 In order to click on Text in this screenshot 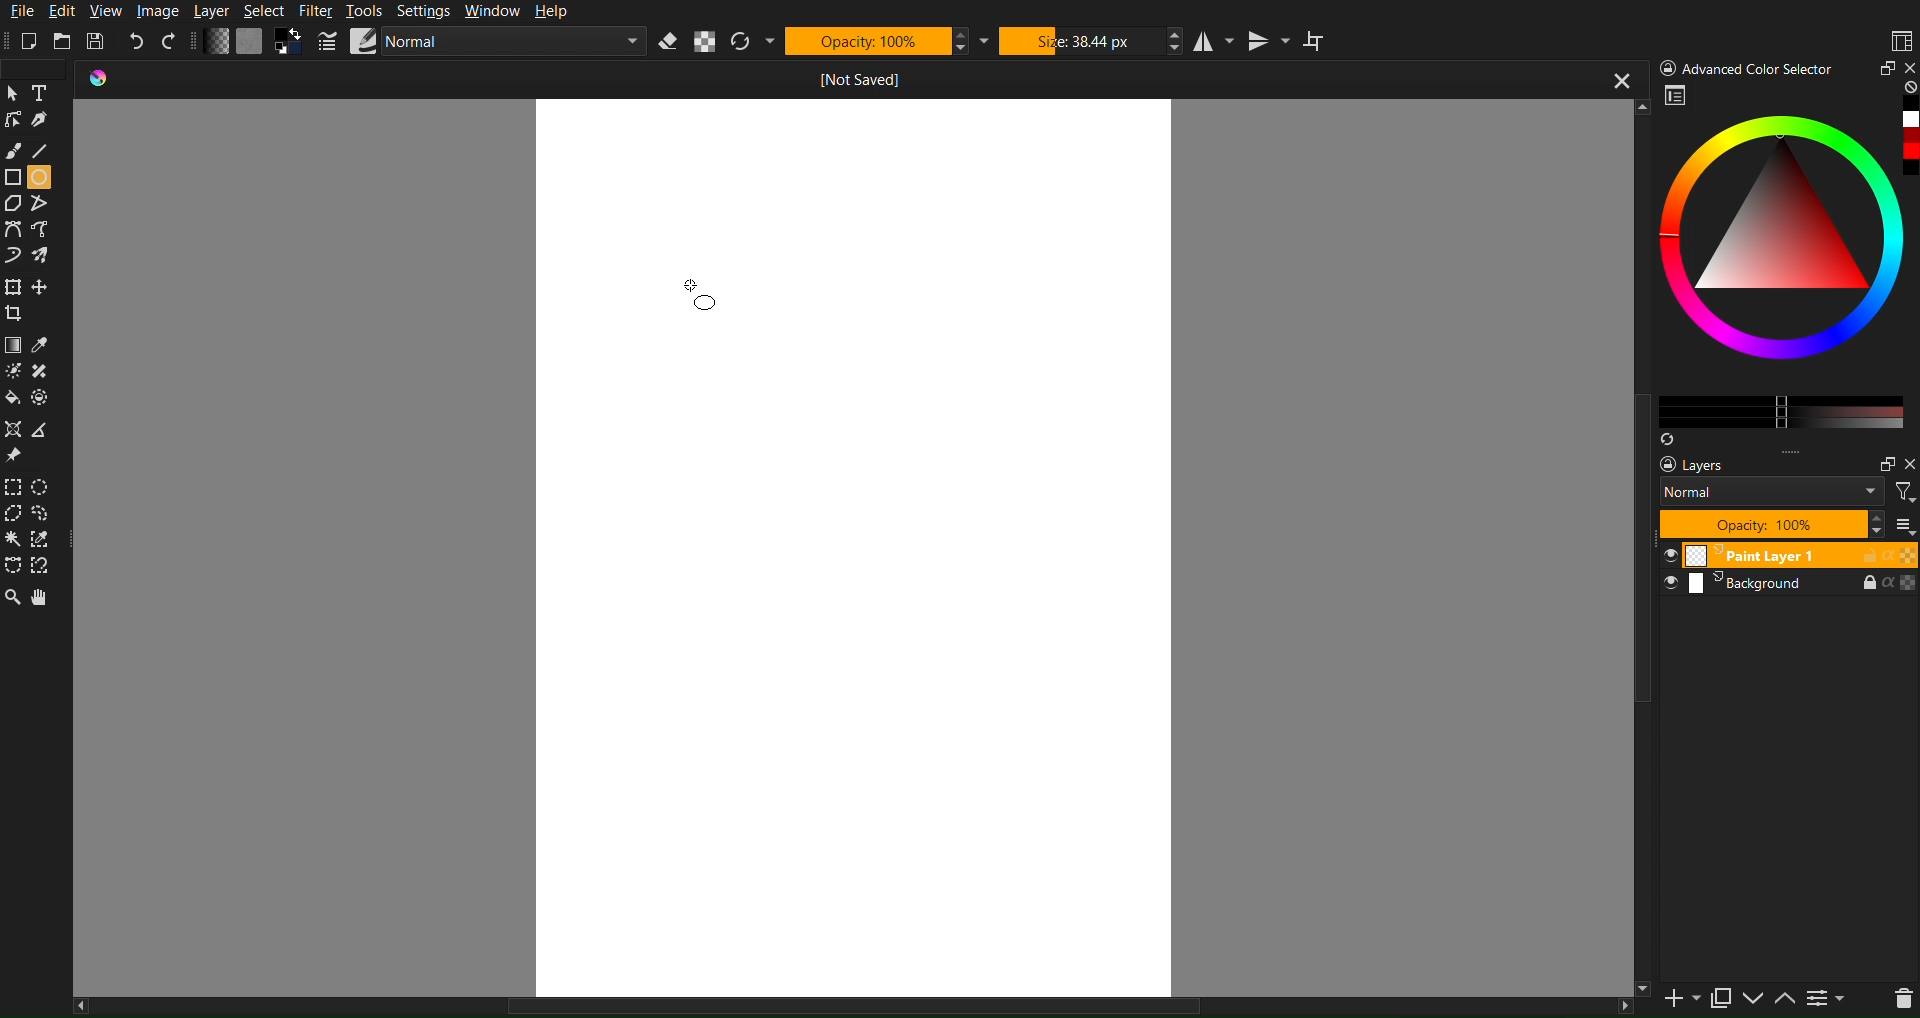, I will do `click(48, 95)`.